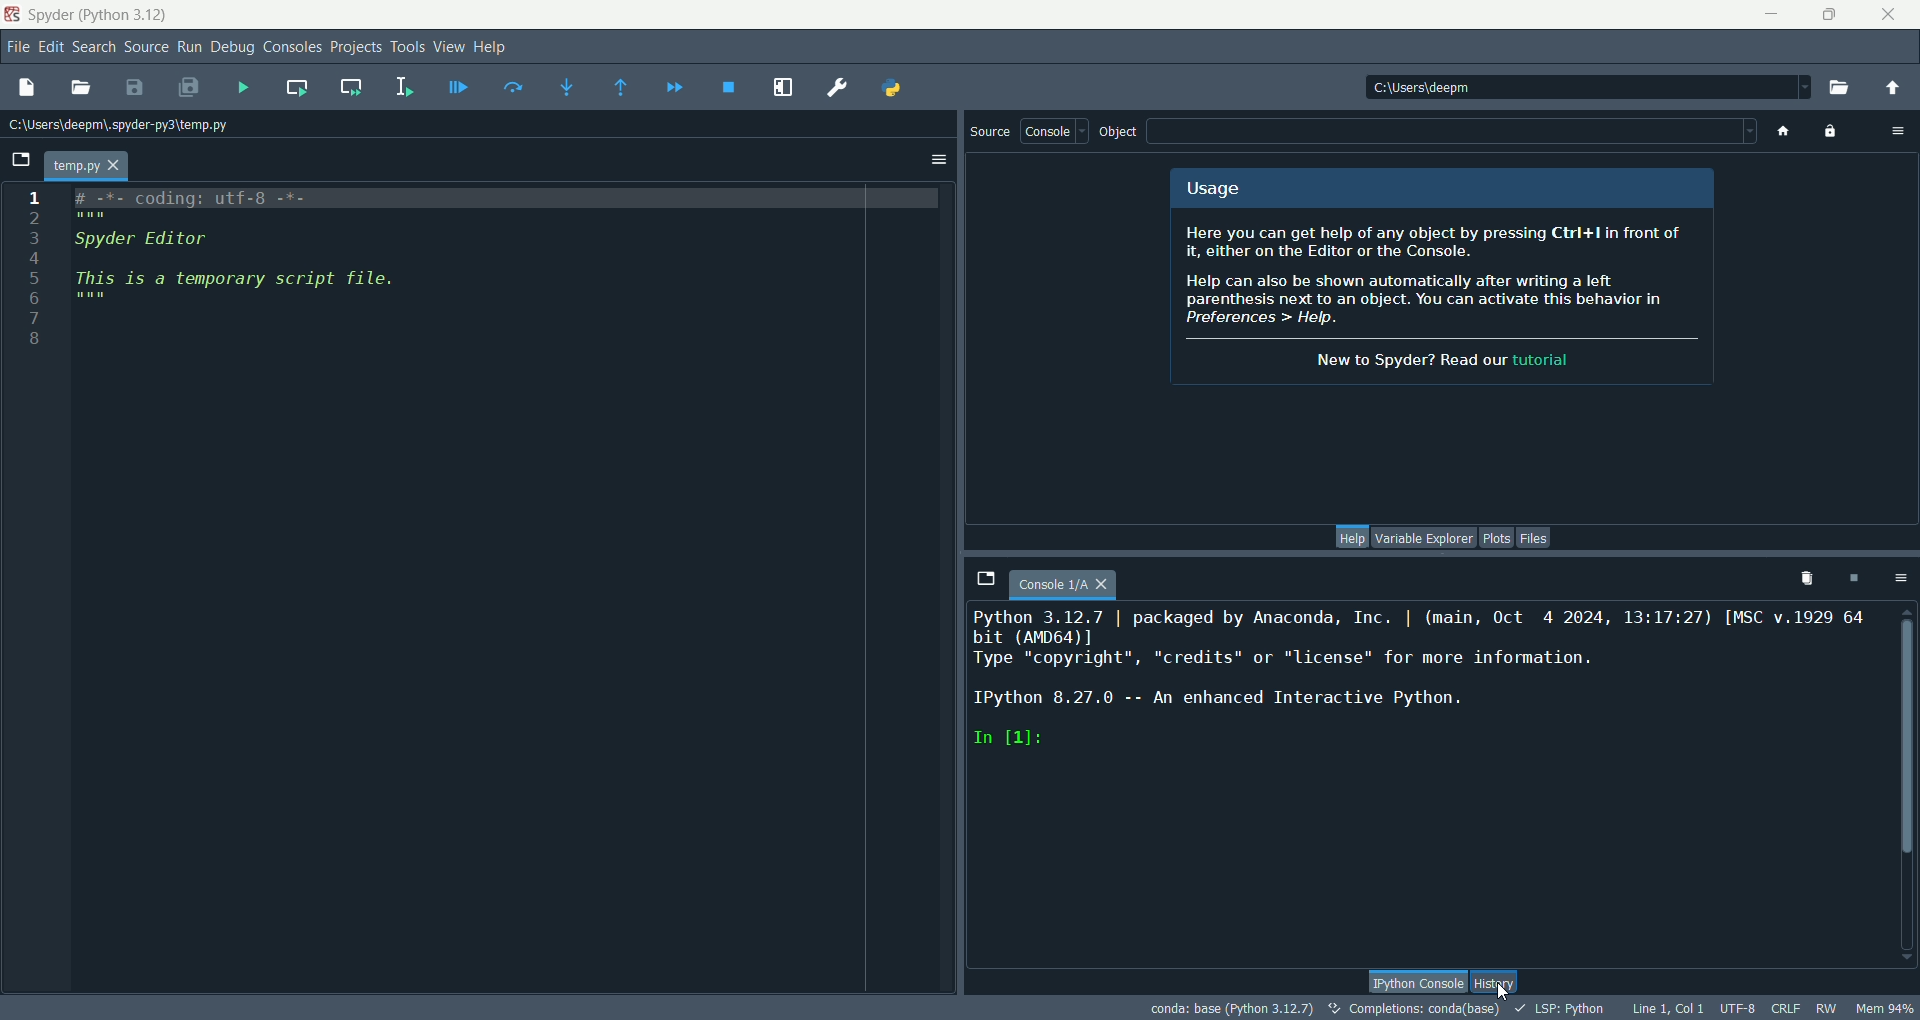  Describe the element at coordinates (1553, 1008) in the screenshot. I see `LSP:PYTHON` at that location.